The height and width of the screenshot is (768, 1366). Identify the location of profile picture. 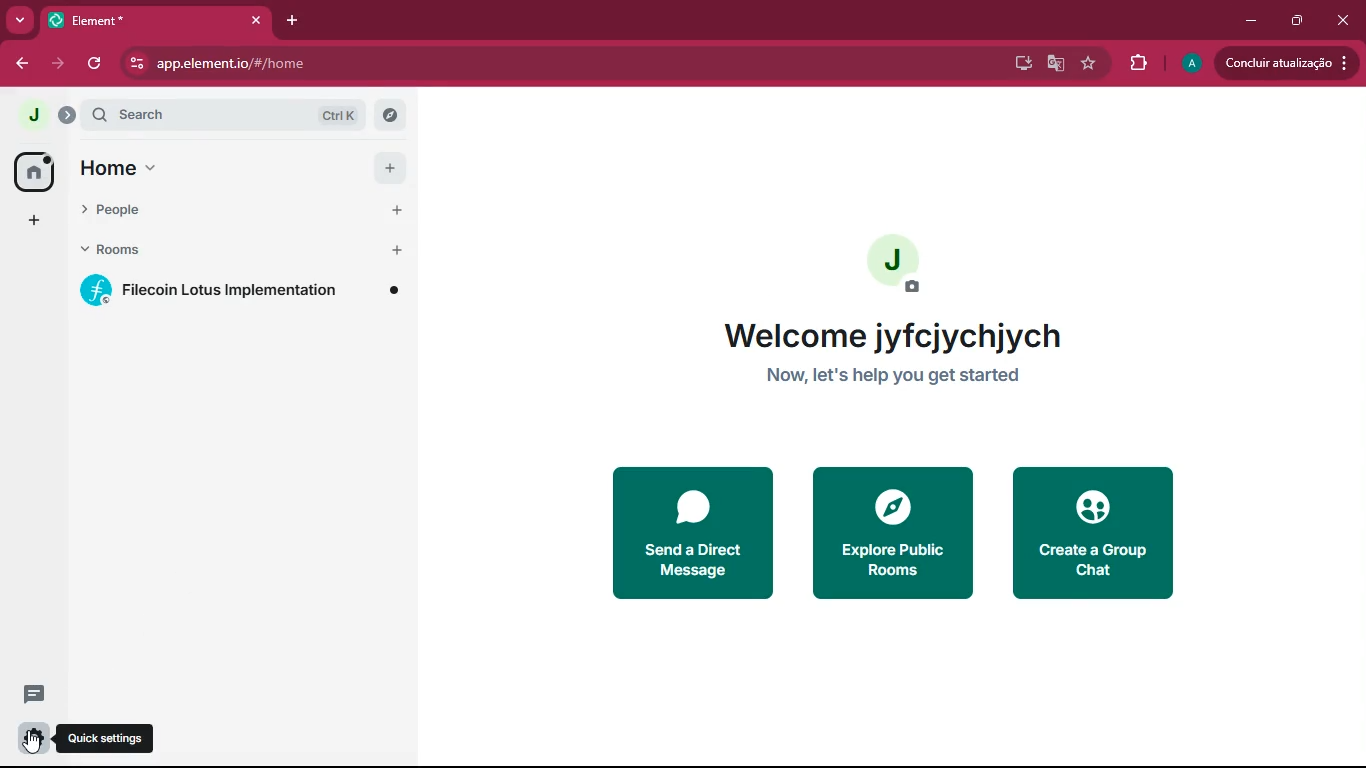
(1192, 63).